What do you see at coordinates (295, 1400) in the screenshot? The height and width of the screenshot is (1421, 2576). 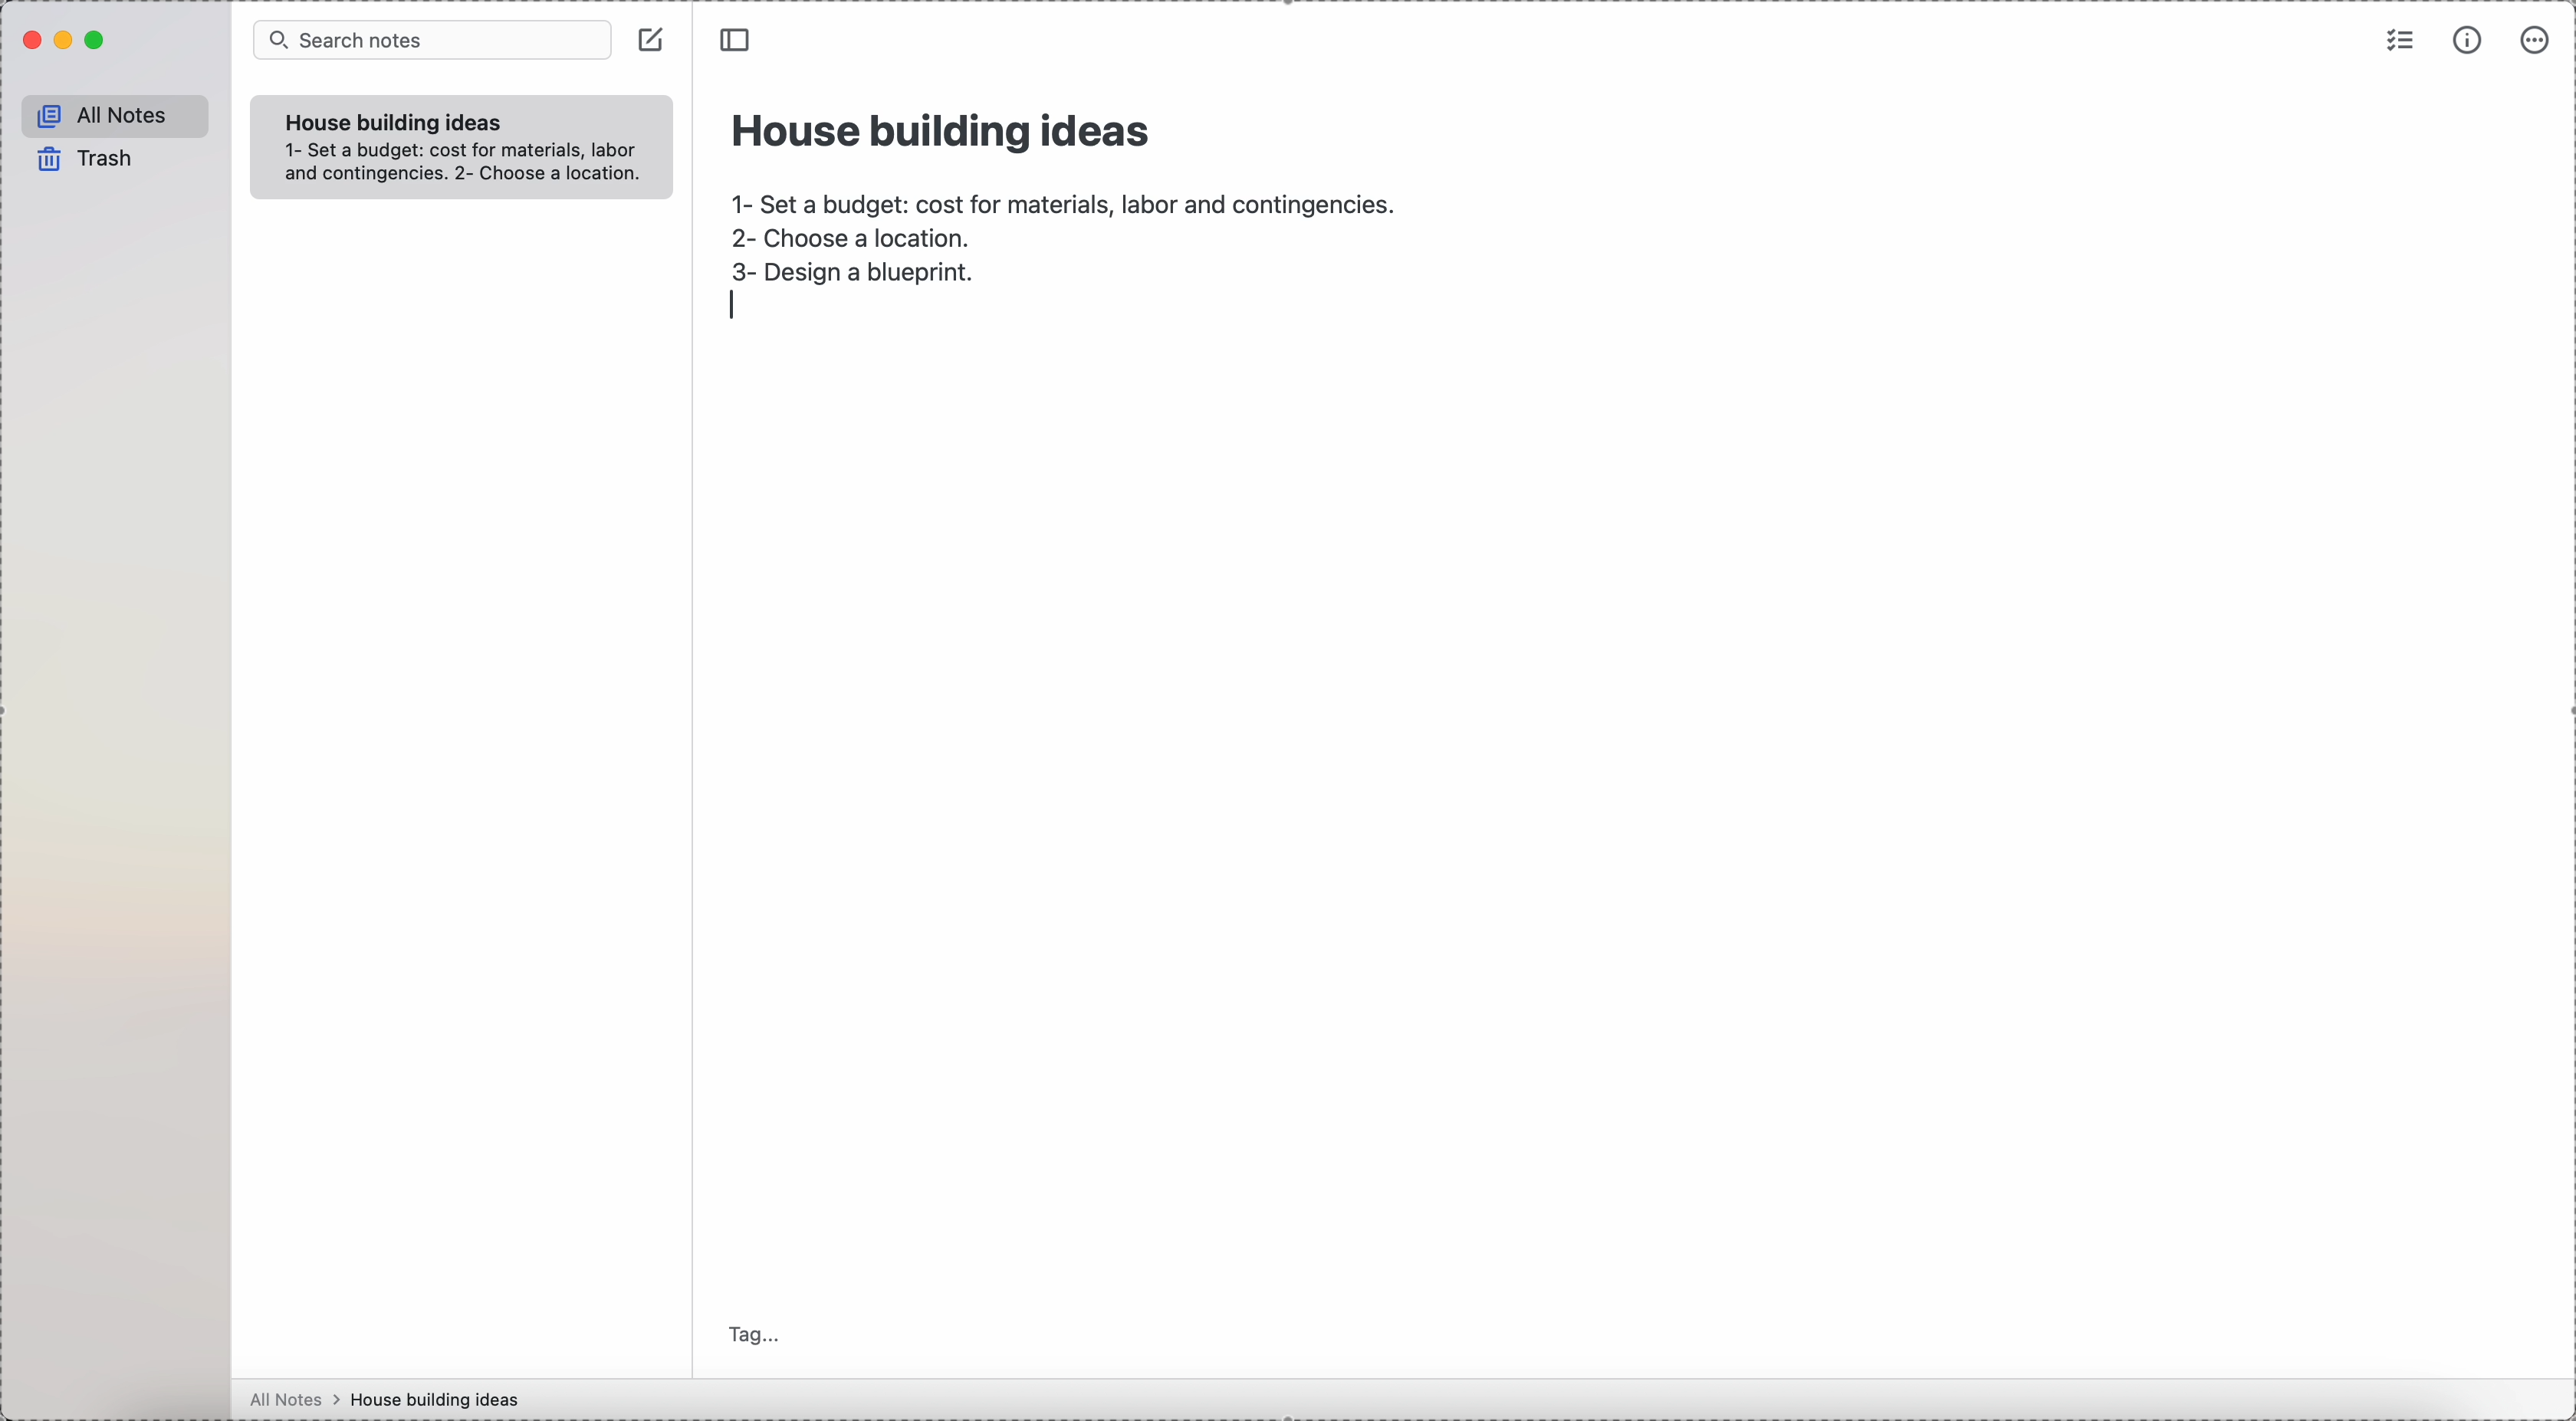 I see `all notes` at bounding box center [295, 1400].